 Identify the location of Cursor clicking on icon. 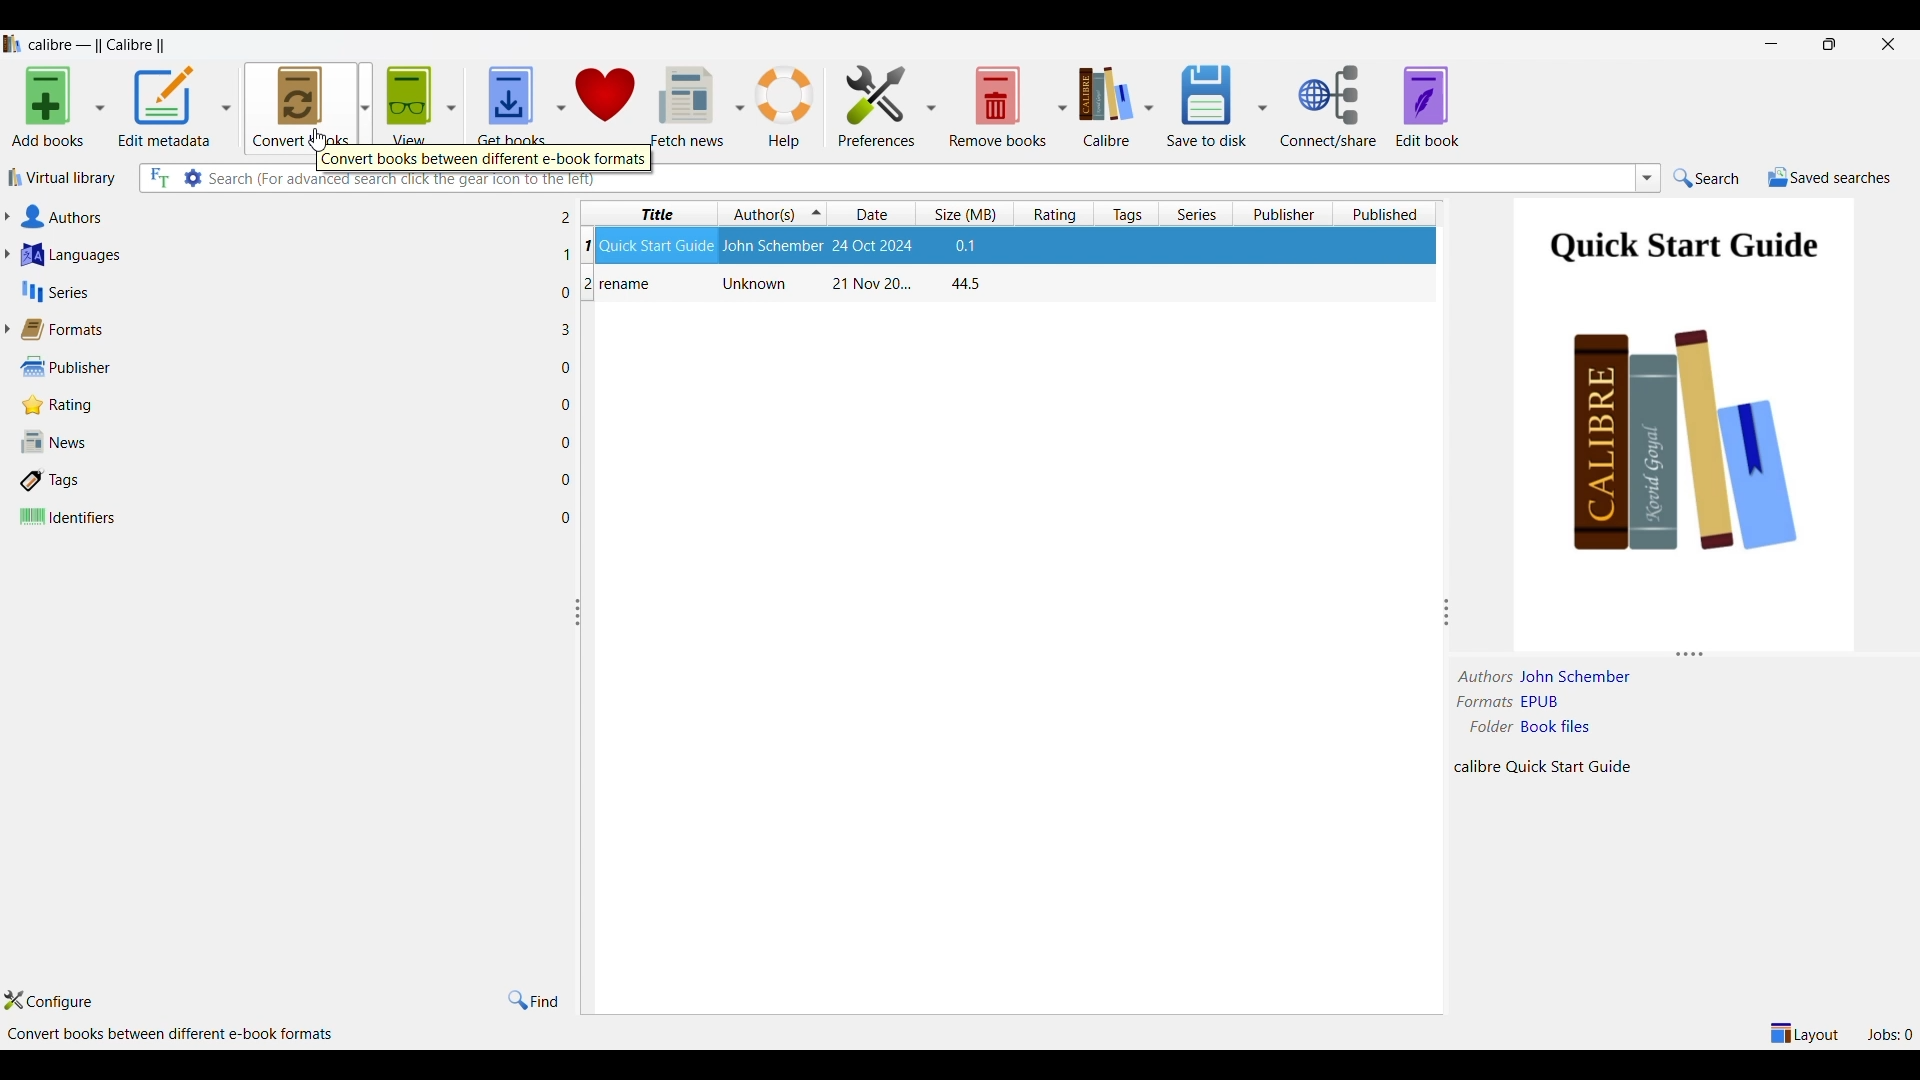
(319, 139).